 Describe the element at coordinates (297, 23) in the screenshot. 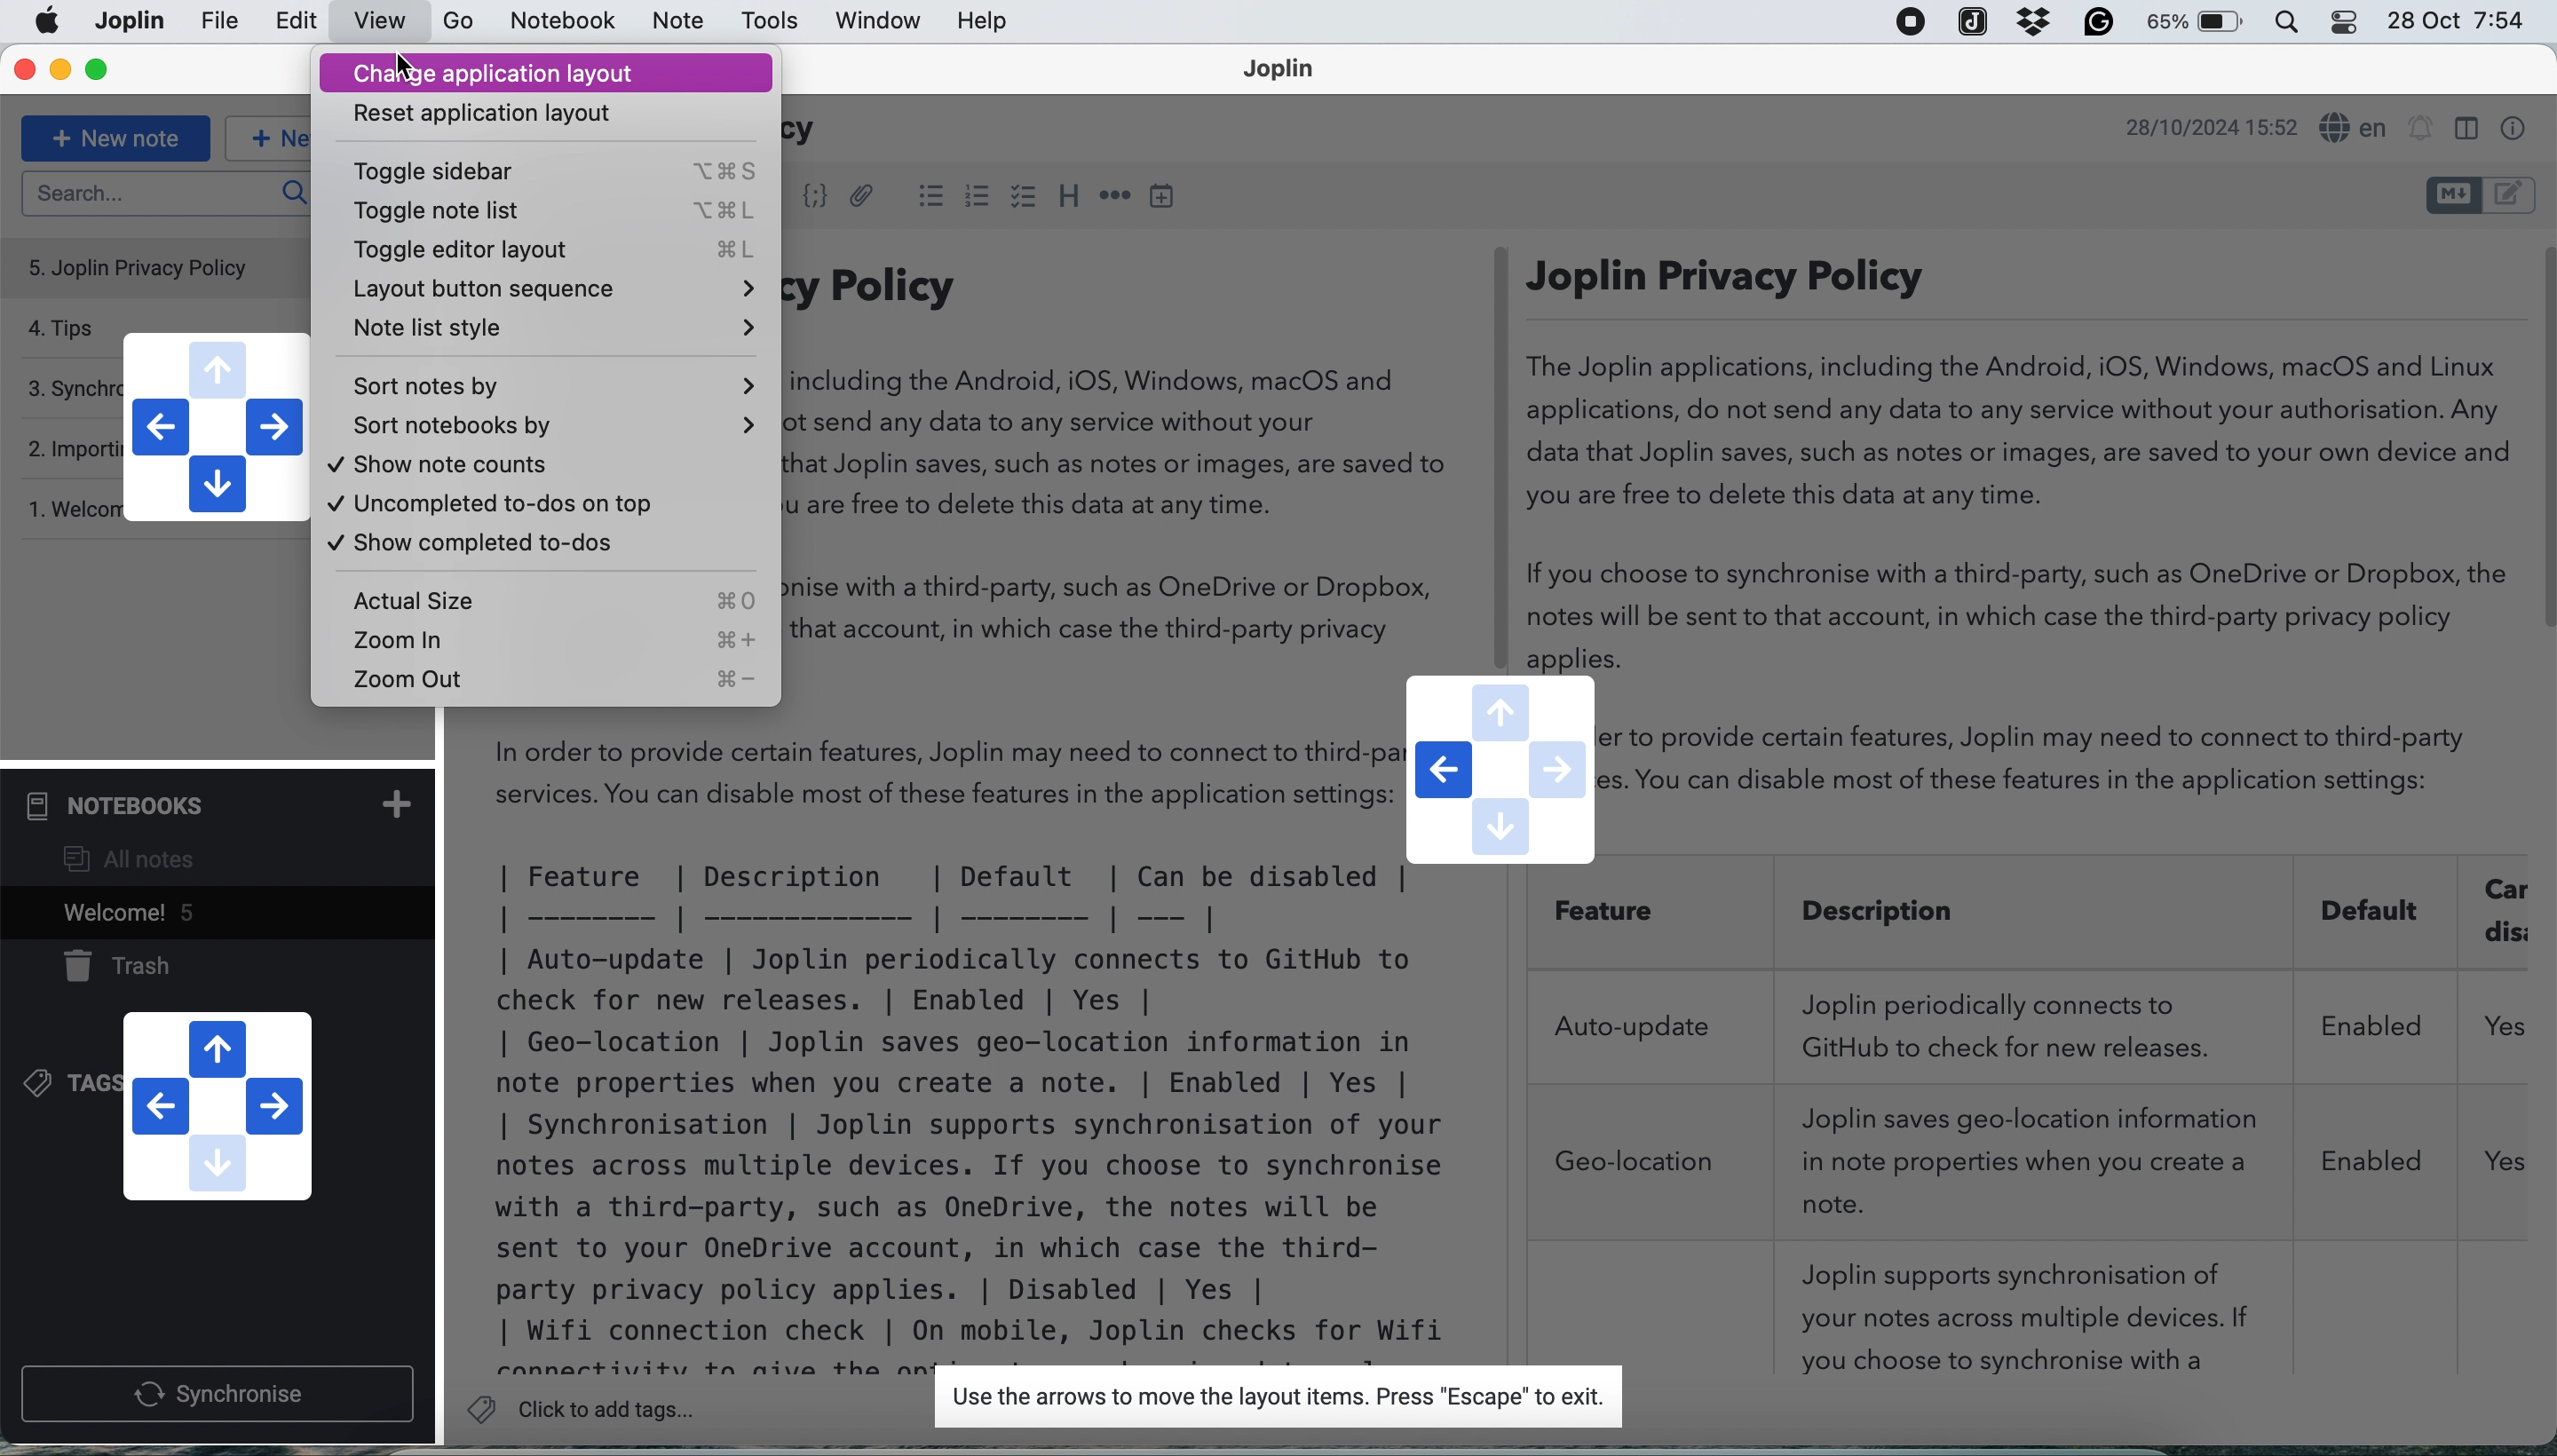

I see `edit` at that location.